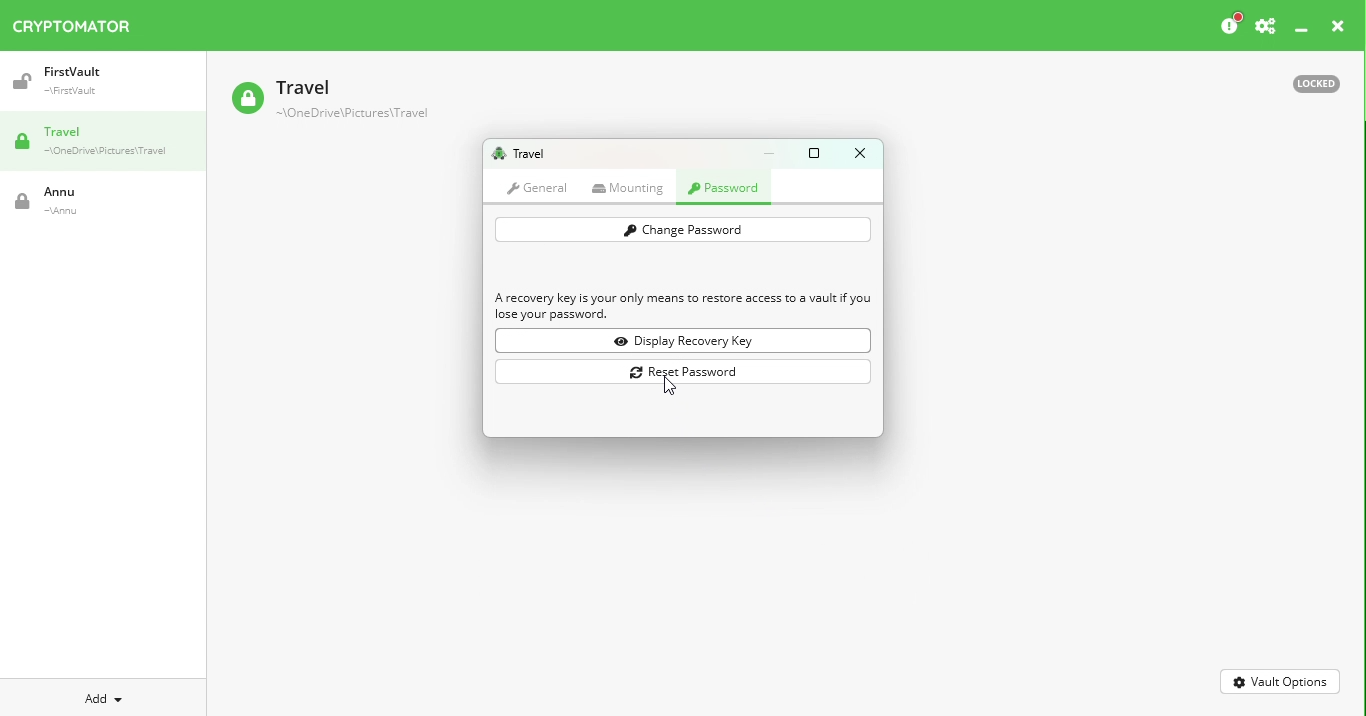  What do you see at coordinates (687, 341) in the screenshot?
I see `Display recovery key` at bounding box center [687, 341].